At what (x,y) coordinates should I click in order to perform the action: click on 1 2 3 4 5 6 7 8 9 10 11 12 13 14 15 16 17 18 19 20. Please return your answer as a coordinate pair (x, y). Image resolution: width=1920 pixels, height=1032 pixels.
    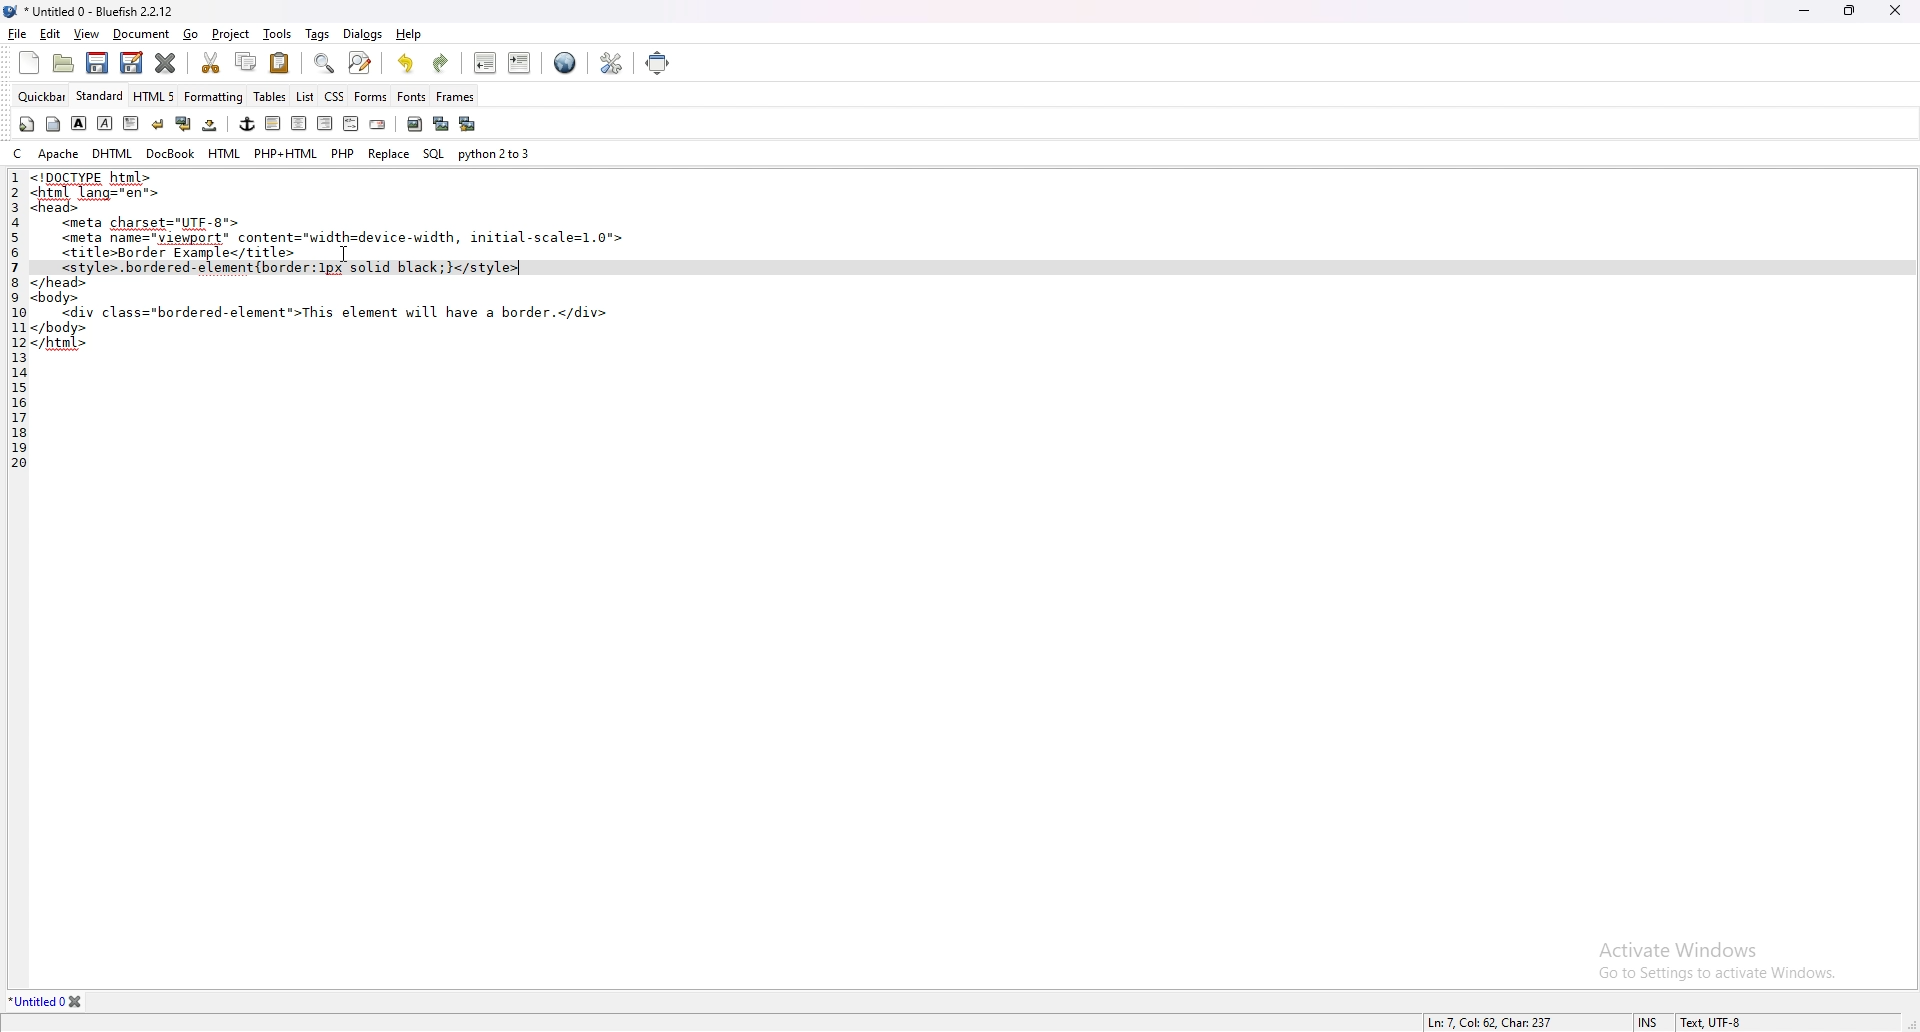
    Looking at the image, I should click on (14, 323).